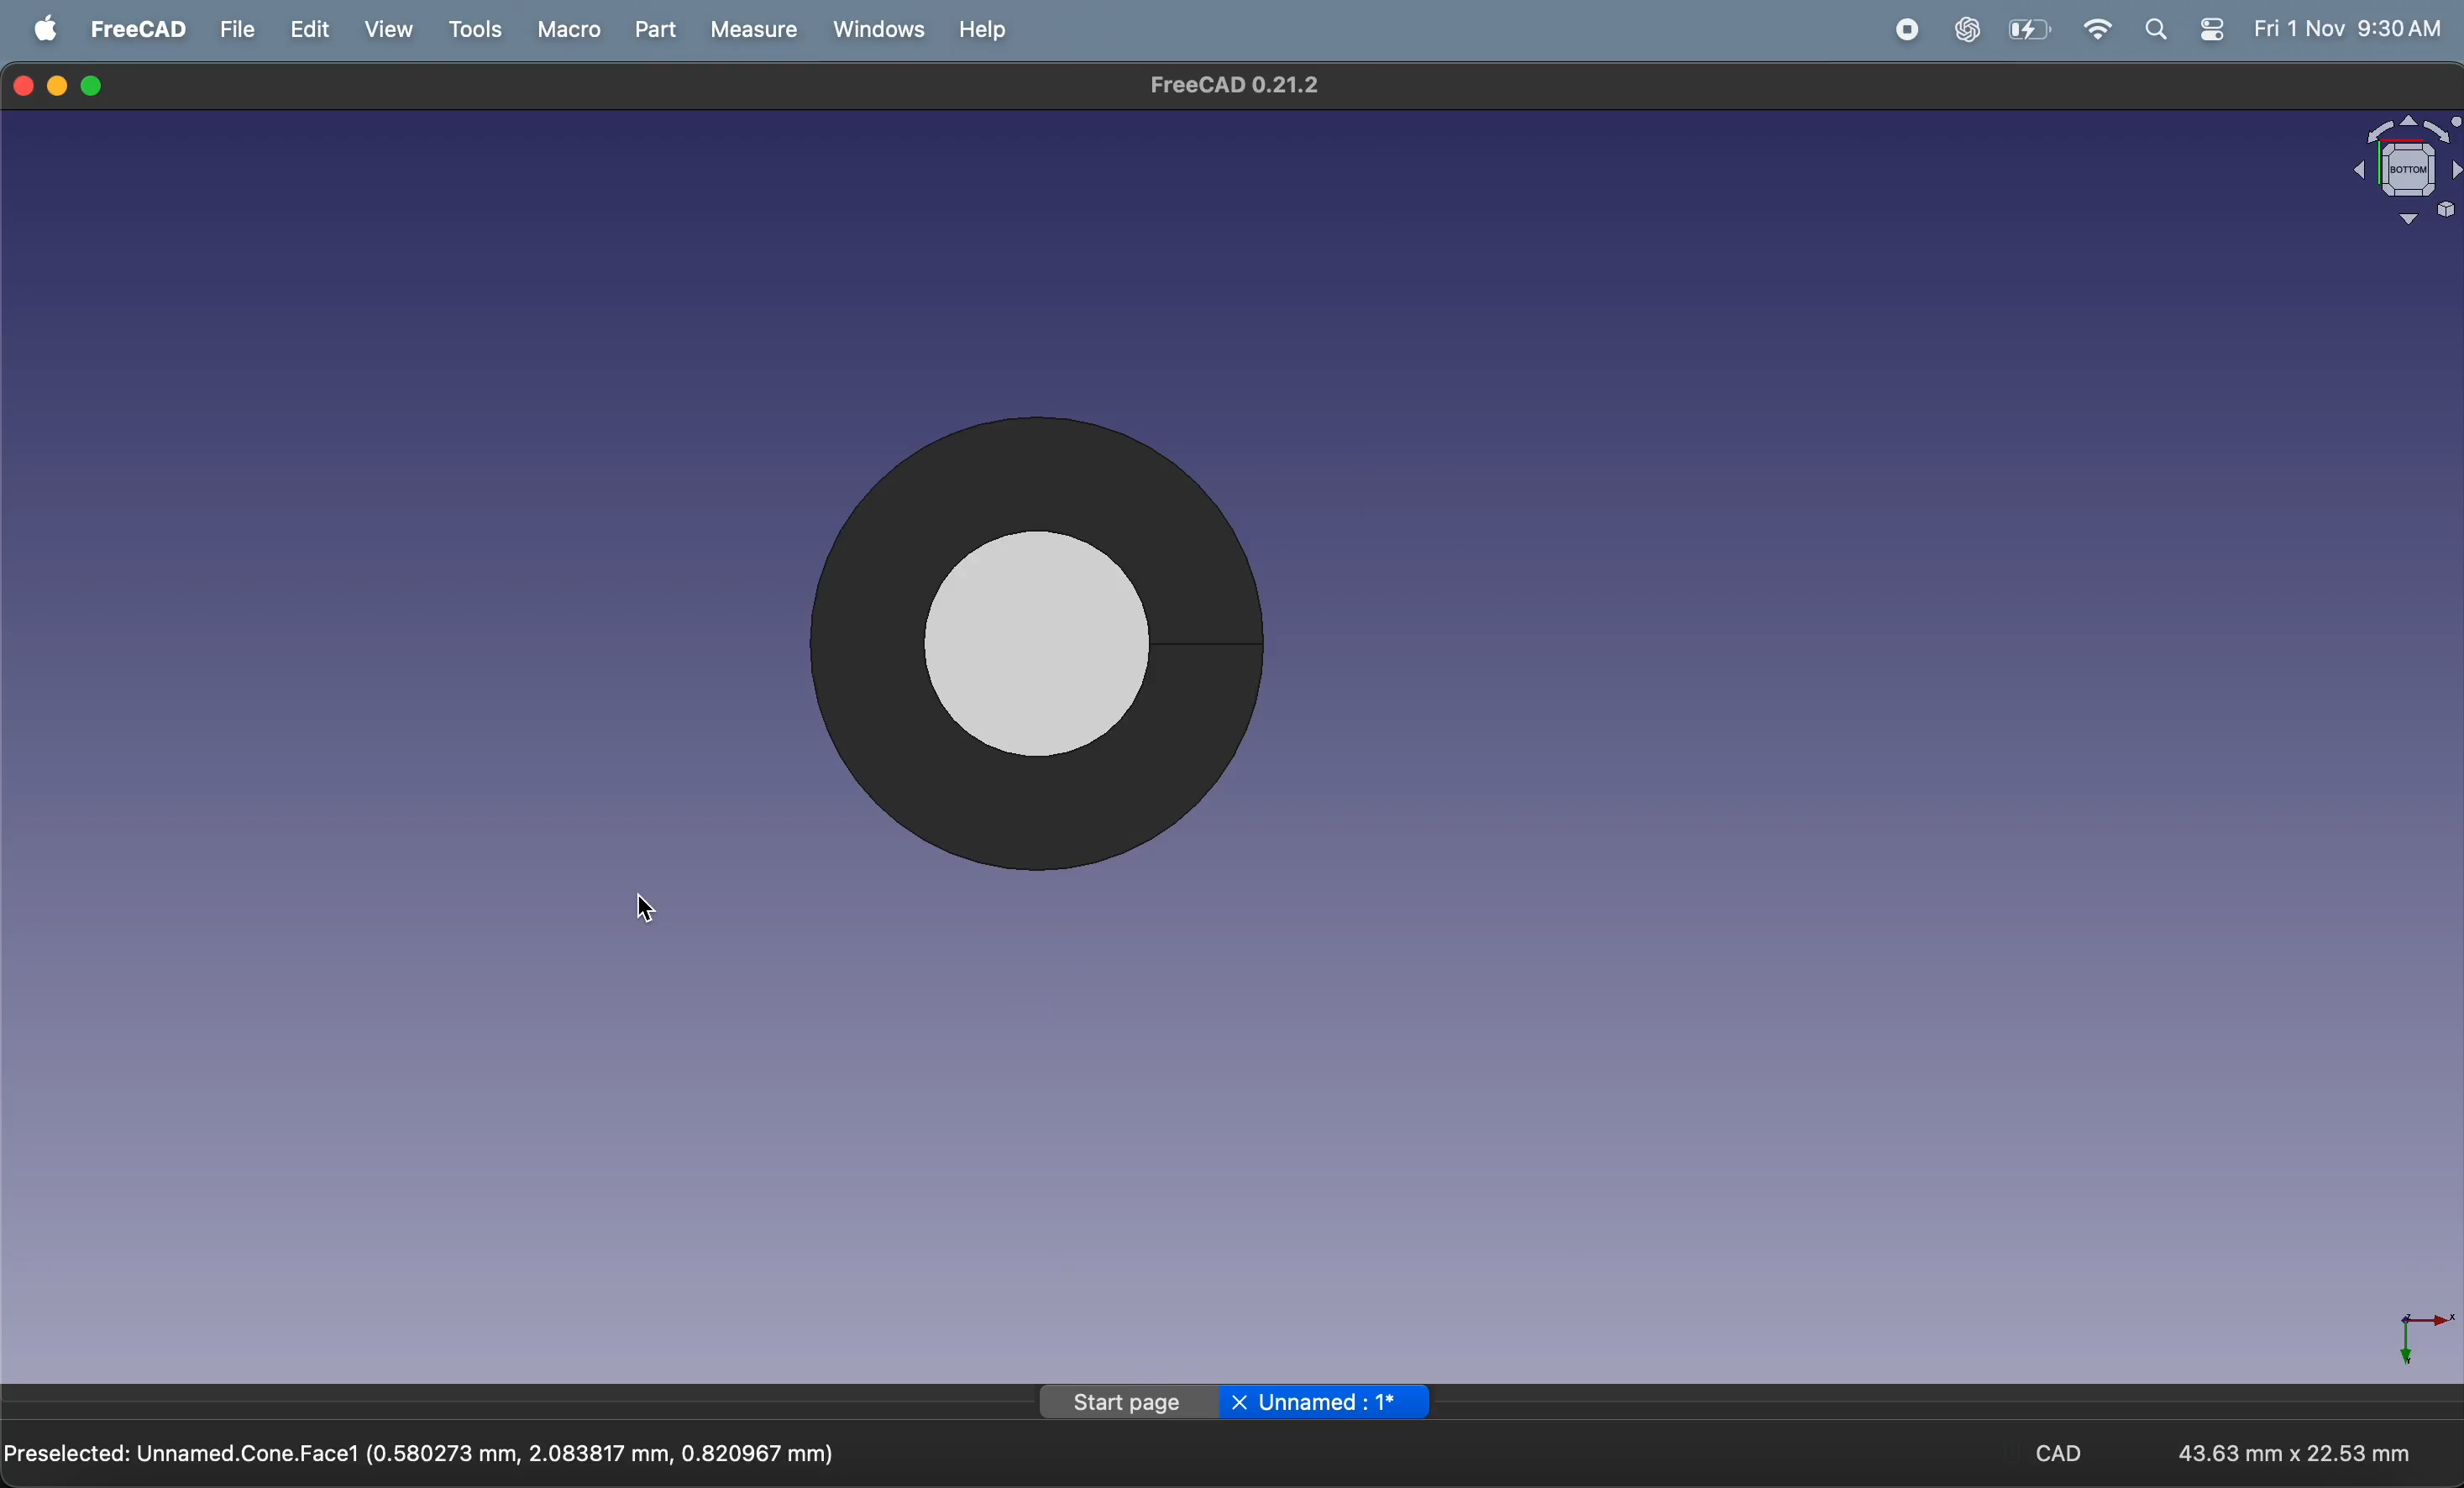 The image size is (2464, 1488). Describe the element at coordinates (1964, 29) in the screenshot. I see `chatgpt` at that location.